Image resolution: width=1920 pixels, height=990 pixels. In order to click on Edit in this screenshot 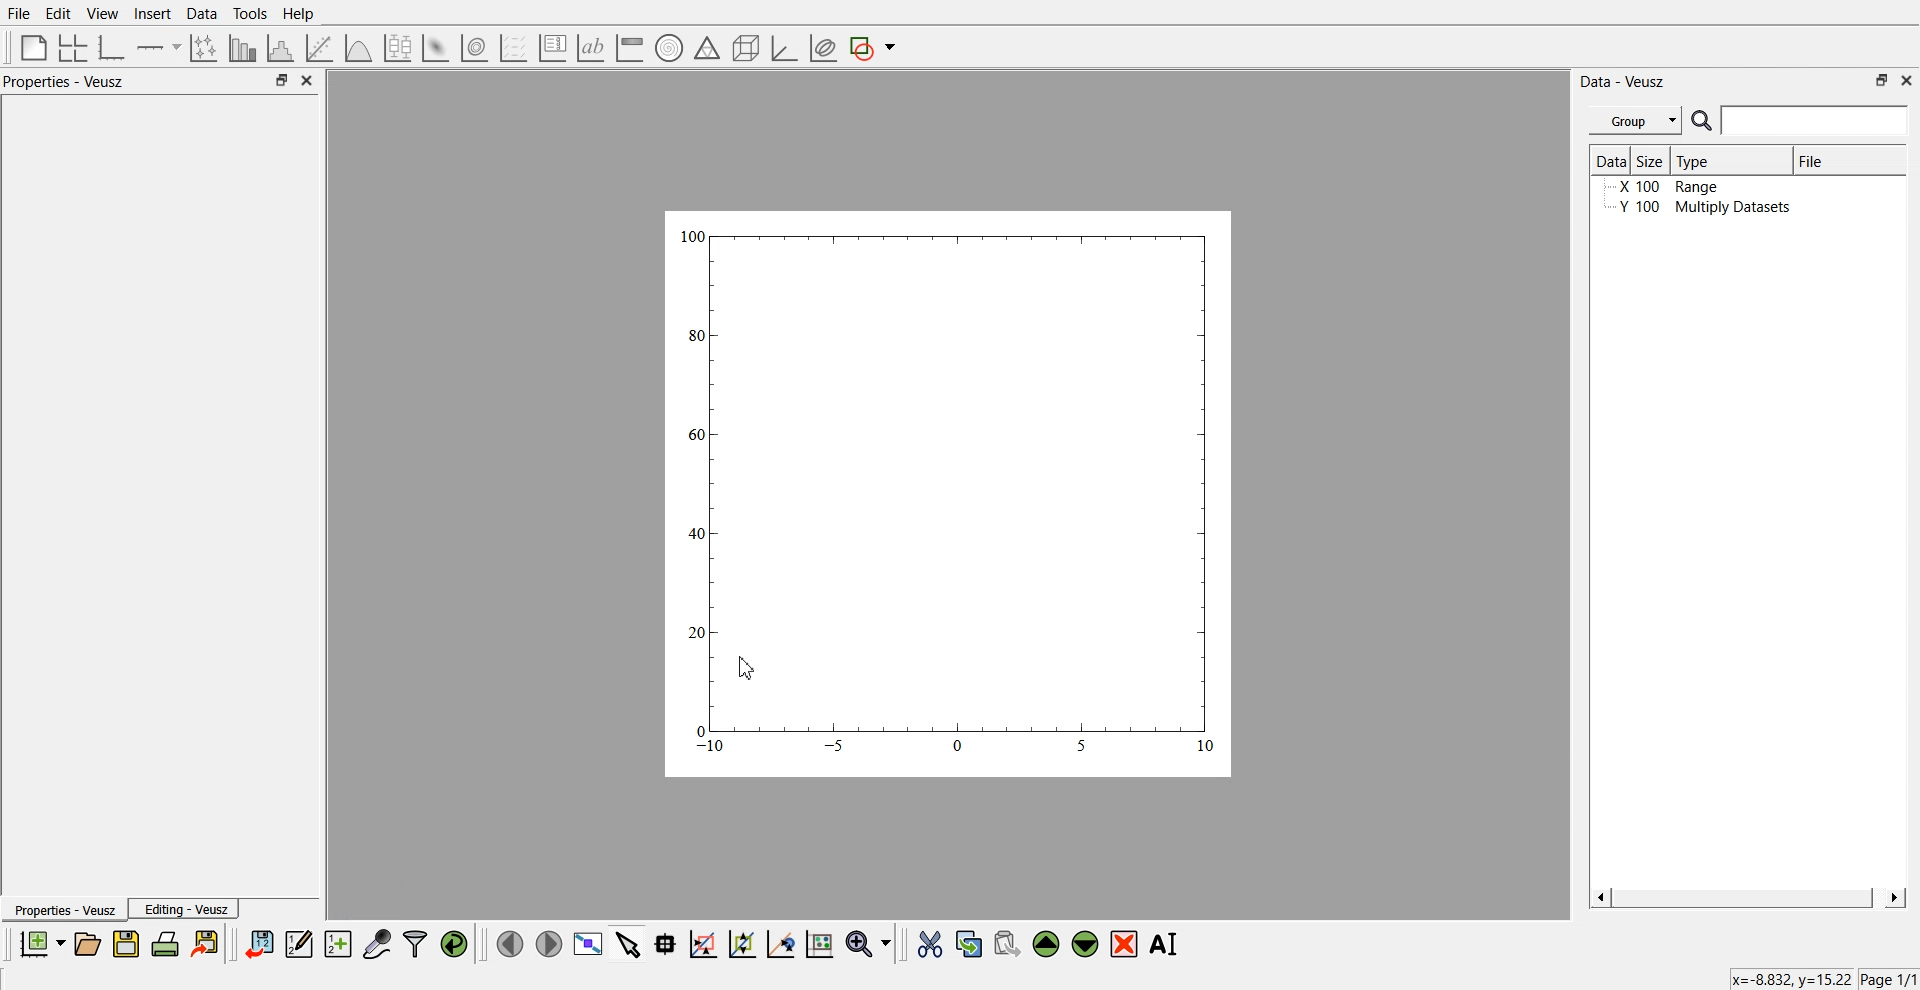, I will do `click(59, 13)`.